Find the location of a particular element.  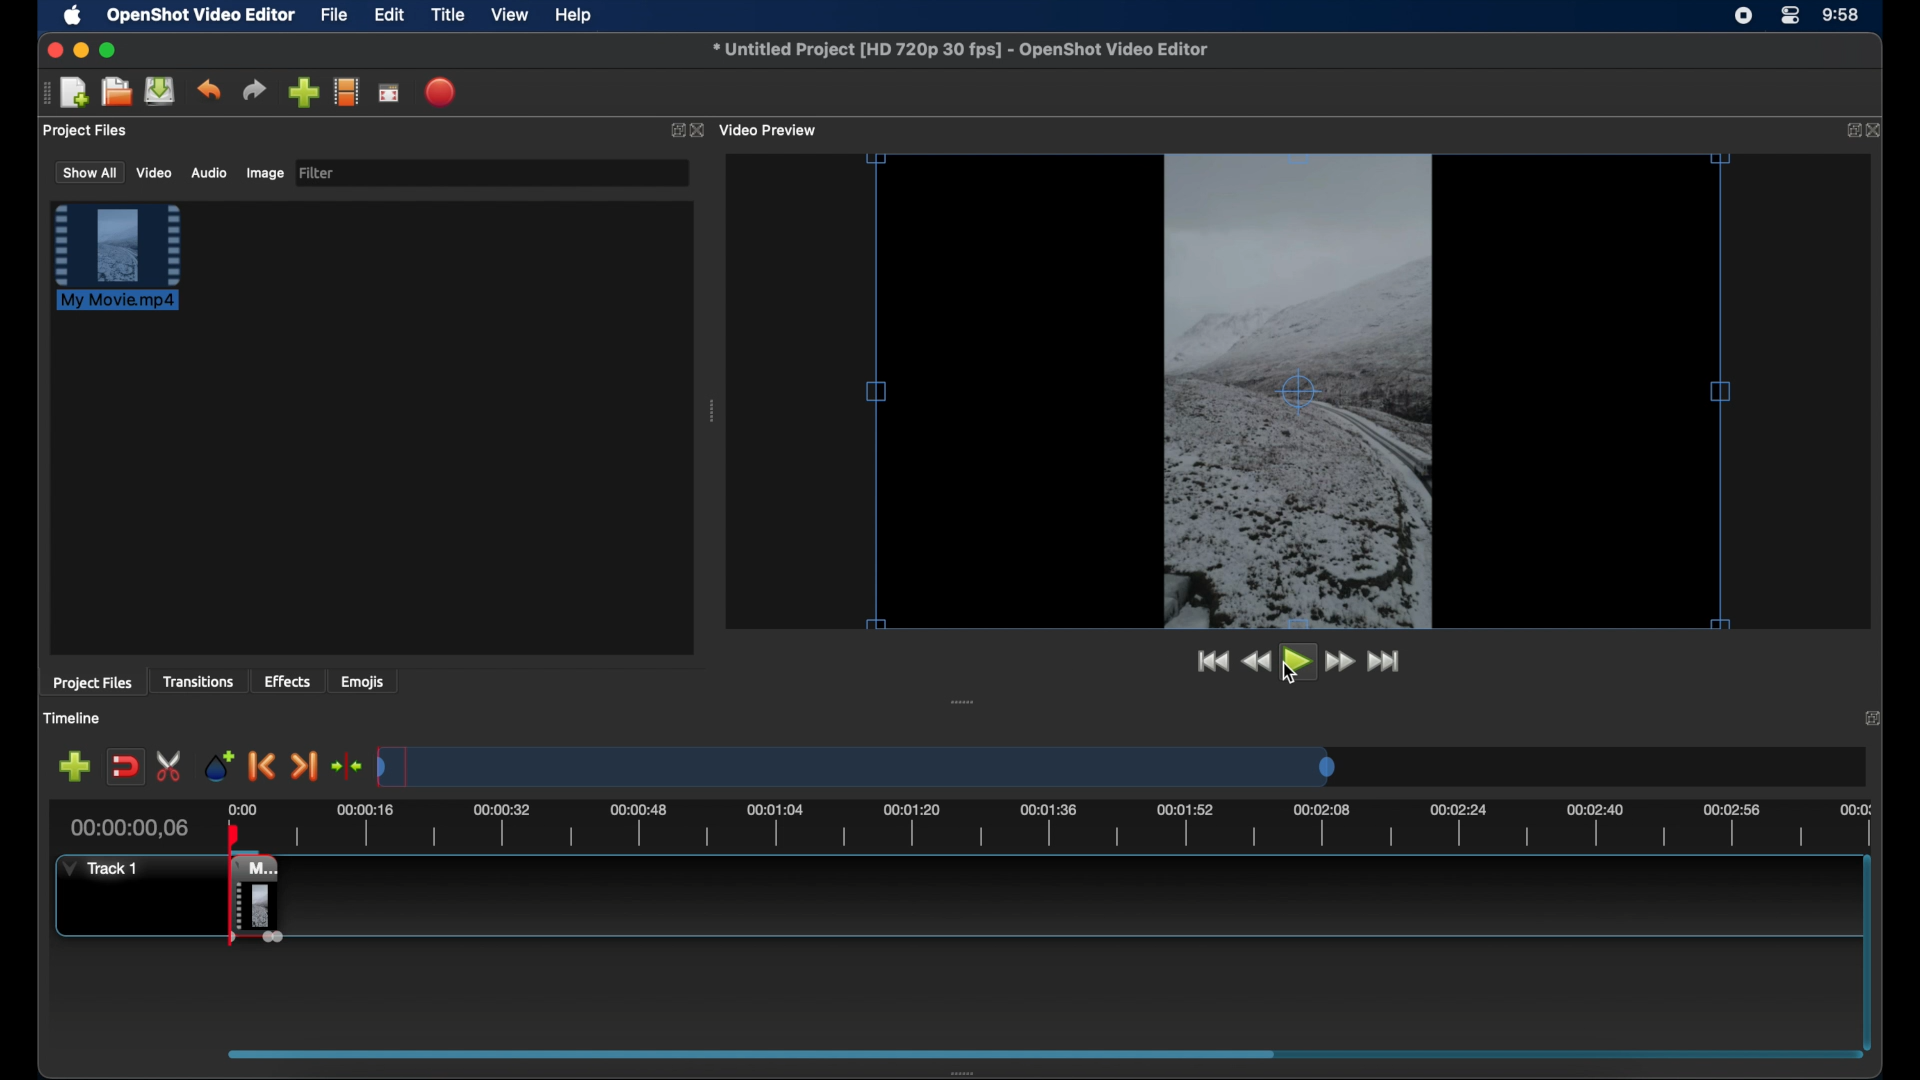

explore profiles is located at coordinates (346, 91).